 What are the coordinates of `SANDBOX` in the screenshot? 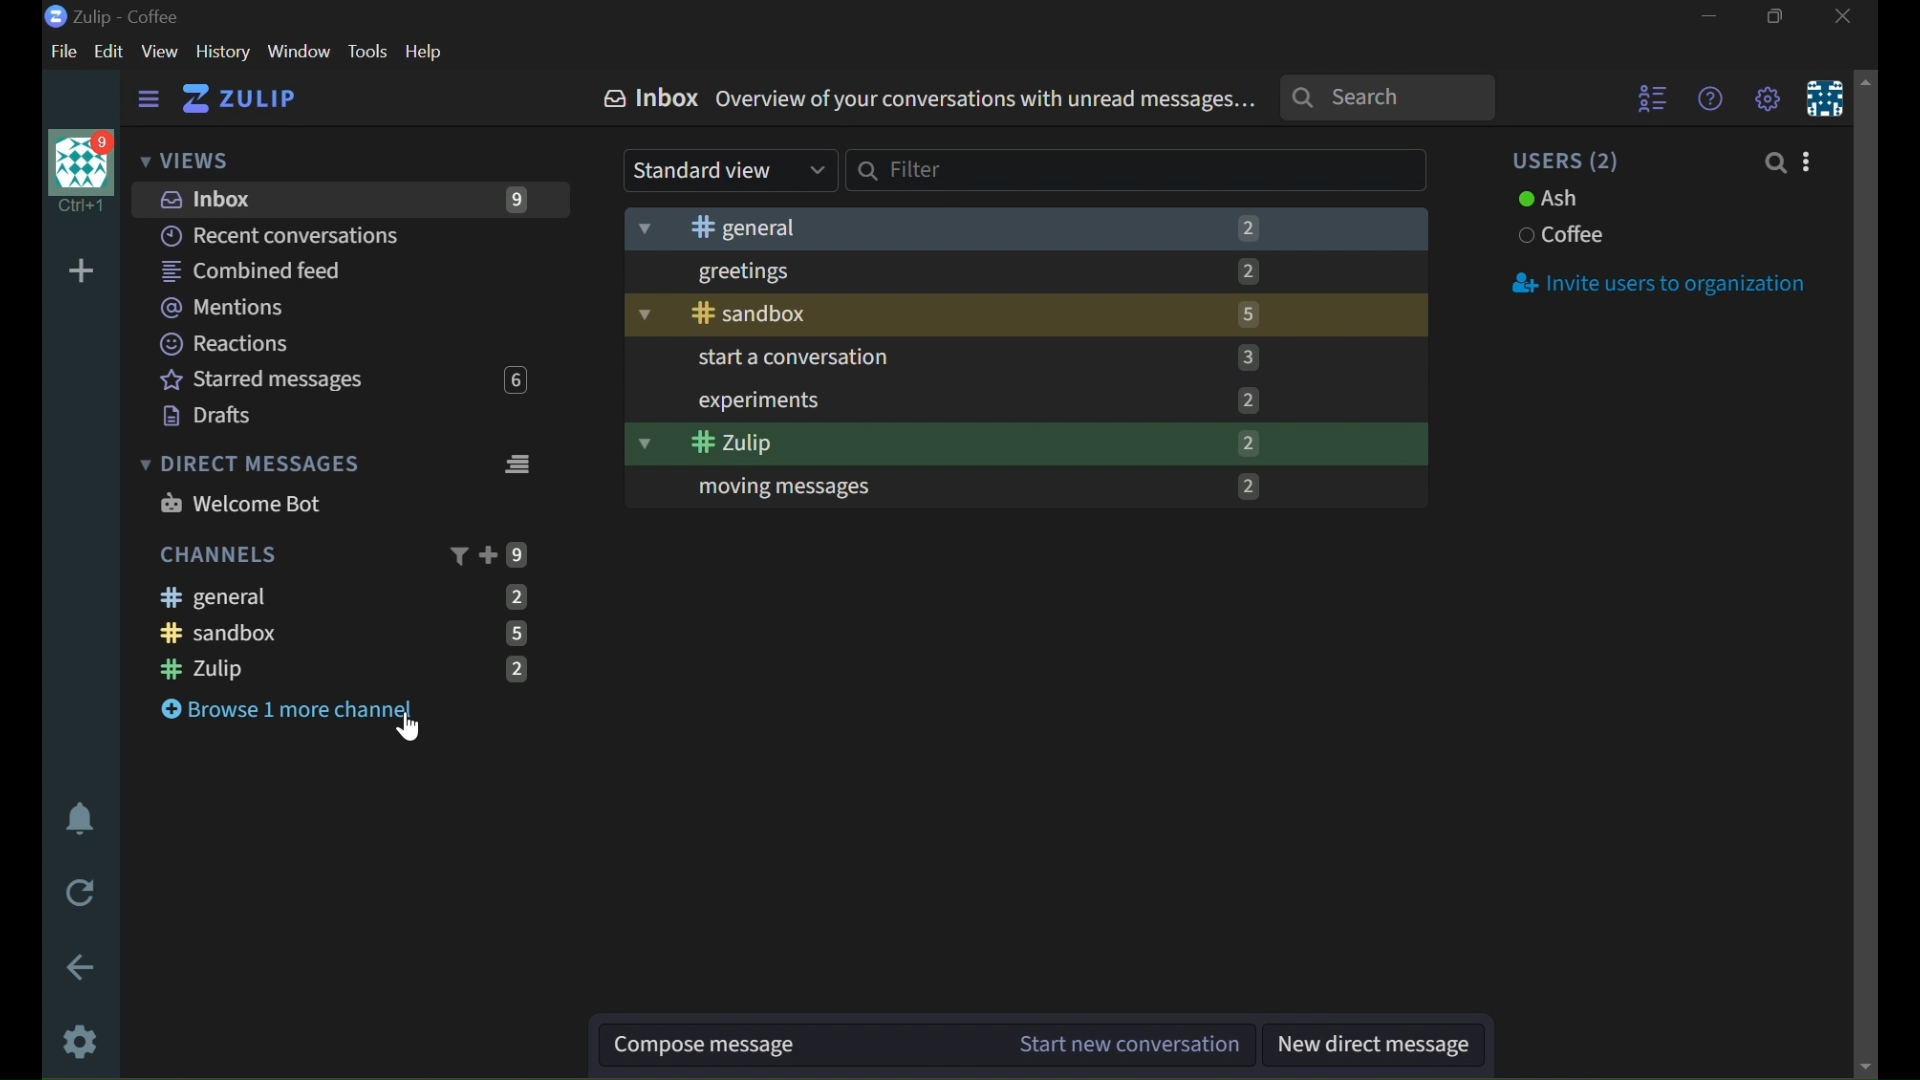 It's located at (343, 634).